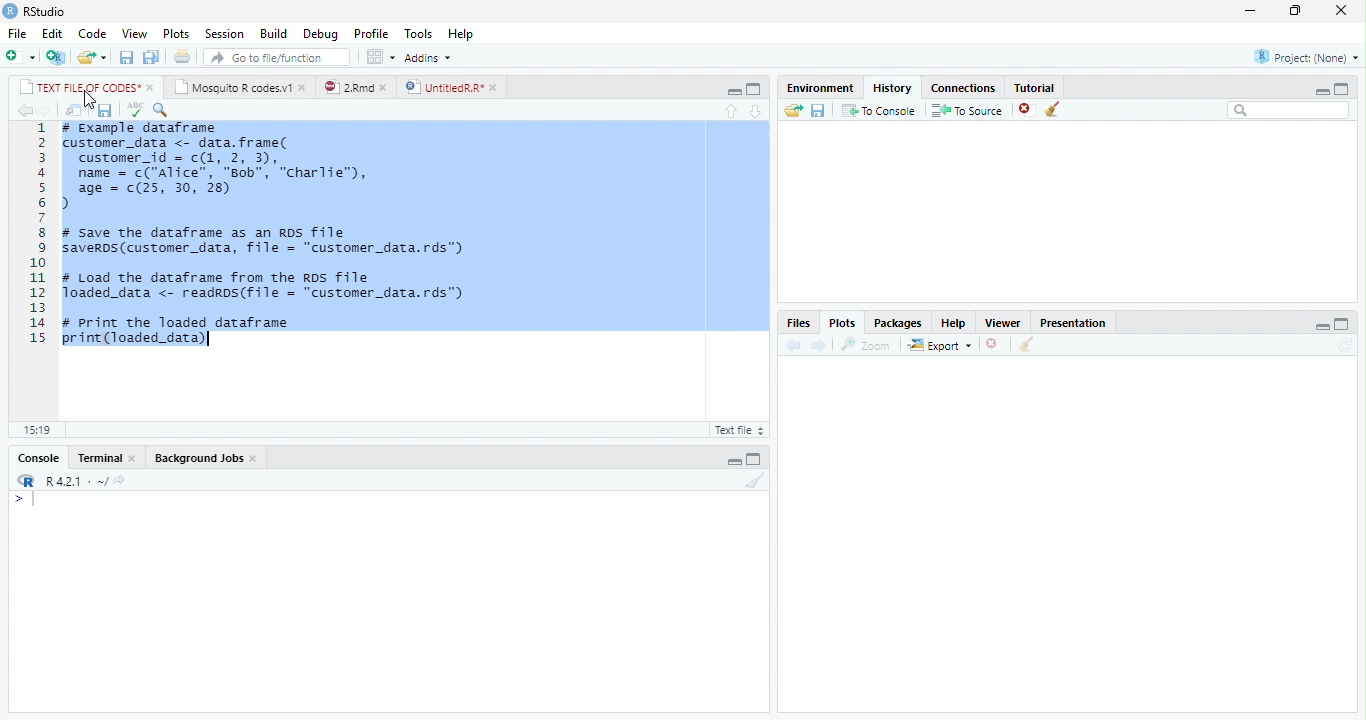 The width and height of the screenshot is (1366, 720). What do you see at coordinates (734, 462) in the screenshot?
I see `minimize` at bounding box center [734, 462].